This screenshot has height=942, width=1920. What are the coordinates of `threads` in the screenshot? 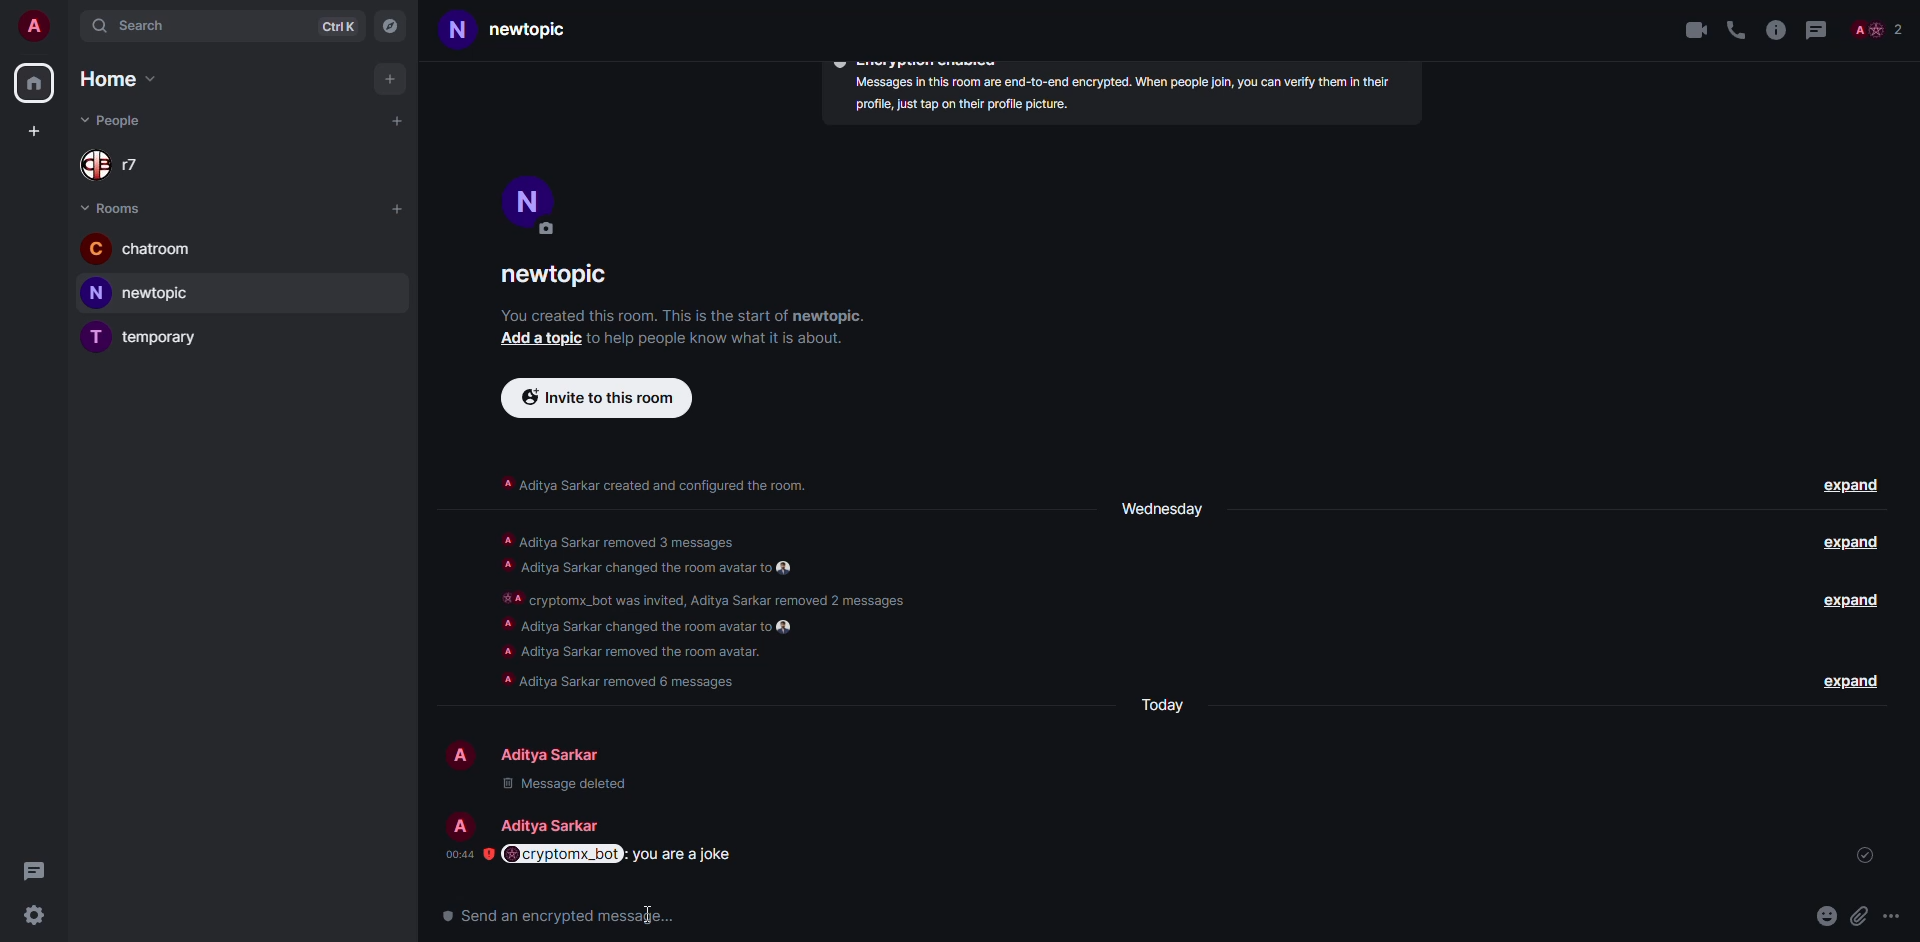 It's located at (1822, 29).